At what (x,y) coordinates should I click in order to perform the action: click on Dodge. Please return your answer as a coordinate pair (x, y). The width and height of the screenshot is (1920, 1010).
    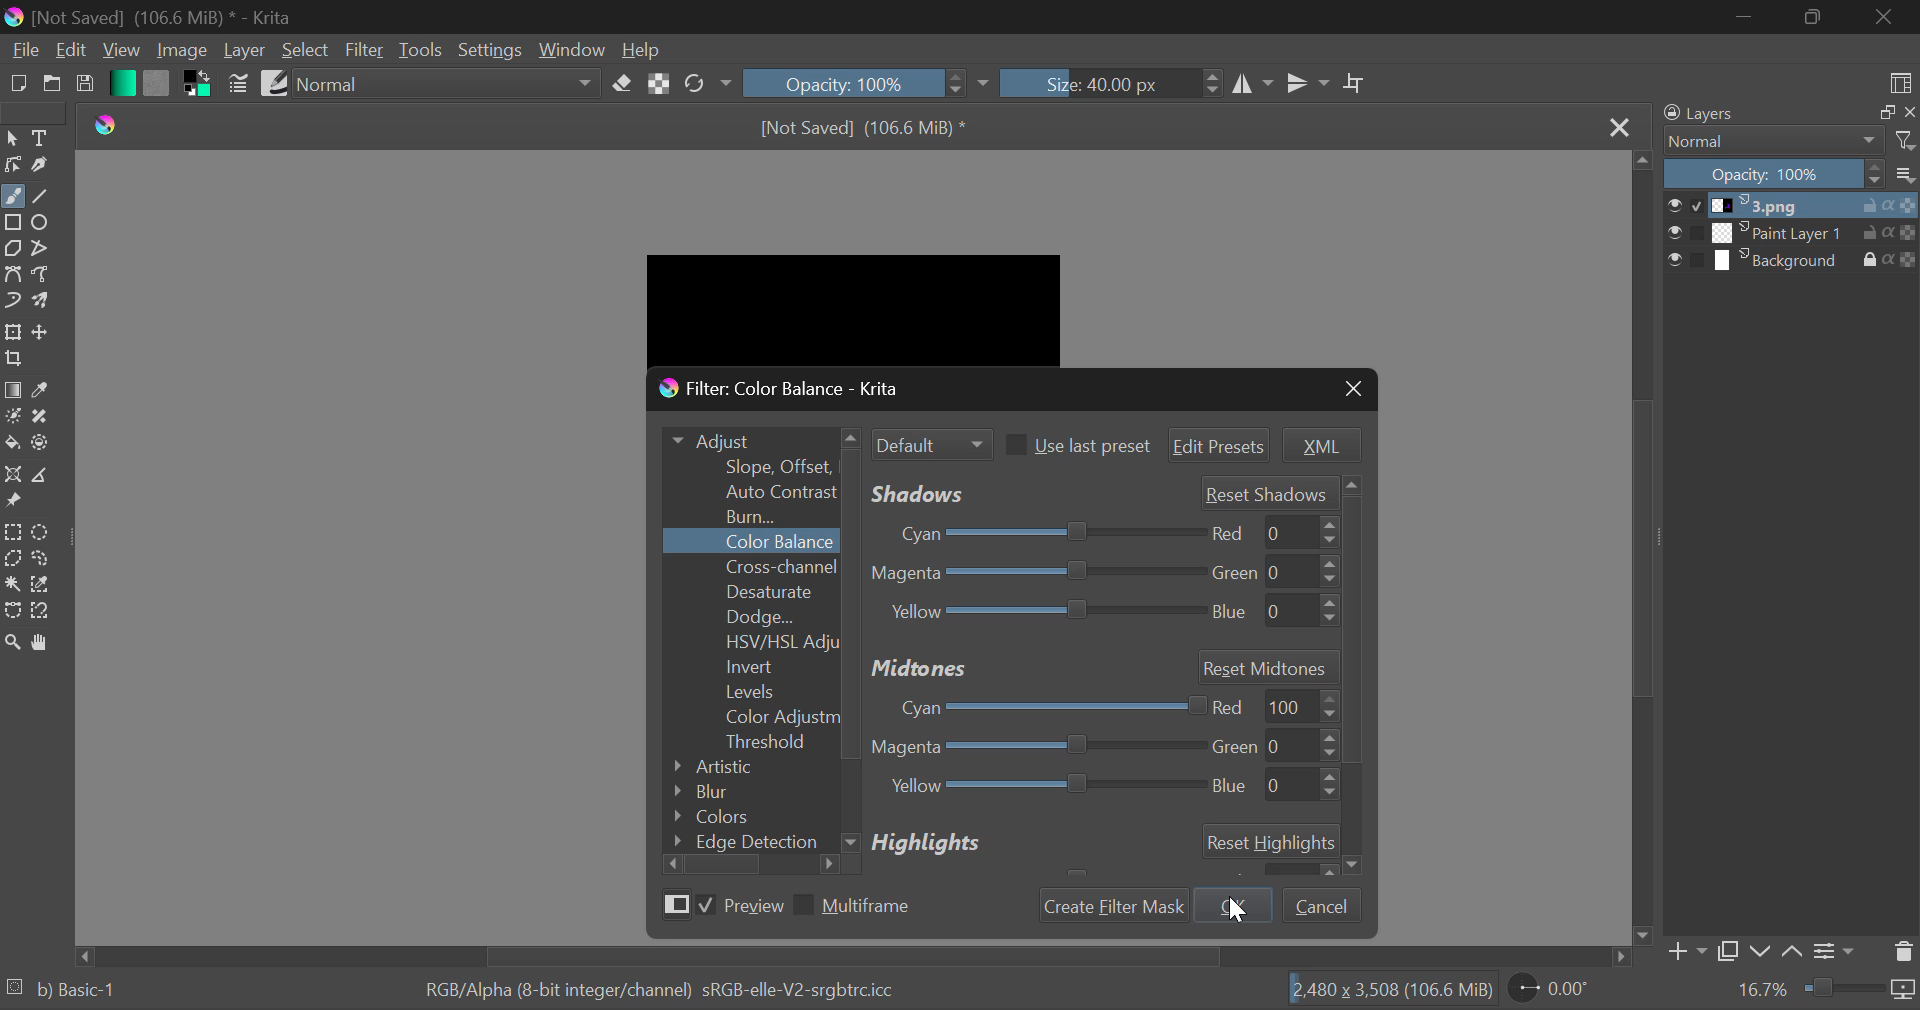
    Looking at the image, I should click on (750, 616).